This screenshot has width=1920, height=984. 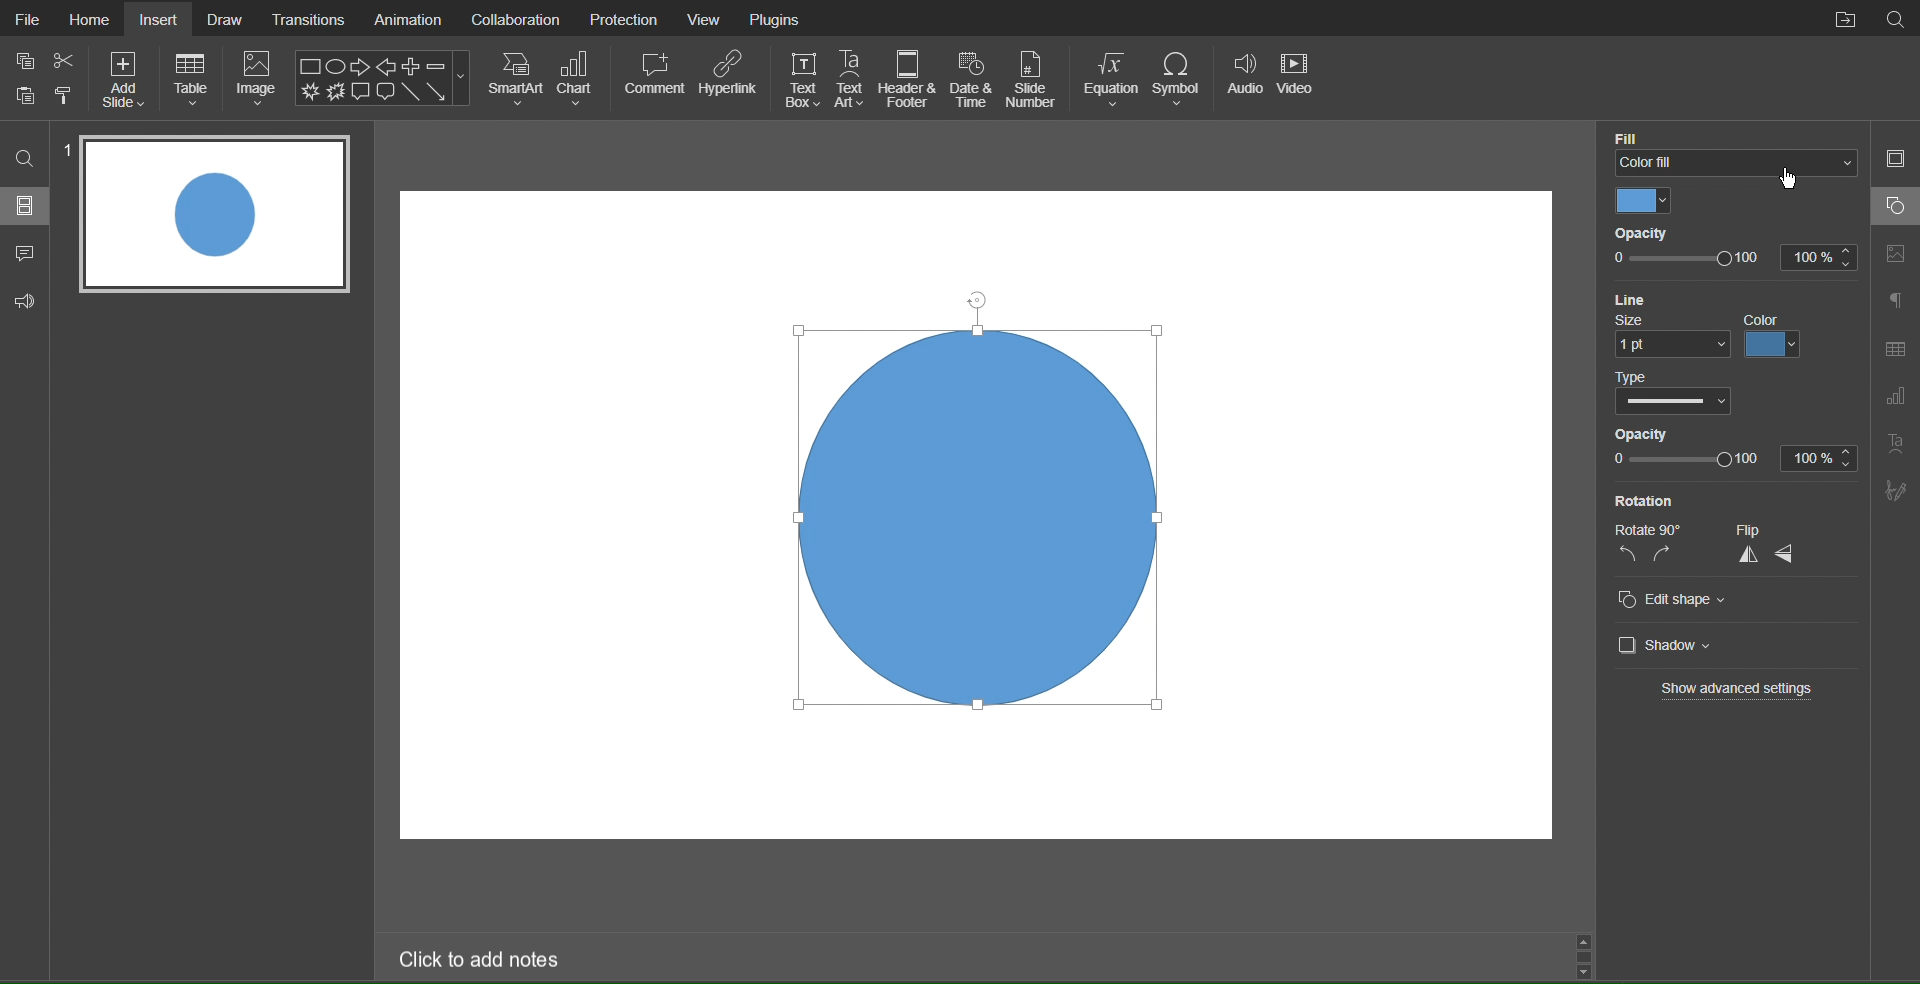 What do you see at coordinates (1641, 201) in the screenshot?
I see `Color` at bounding box center [1641, 201].